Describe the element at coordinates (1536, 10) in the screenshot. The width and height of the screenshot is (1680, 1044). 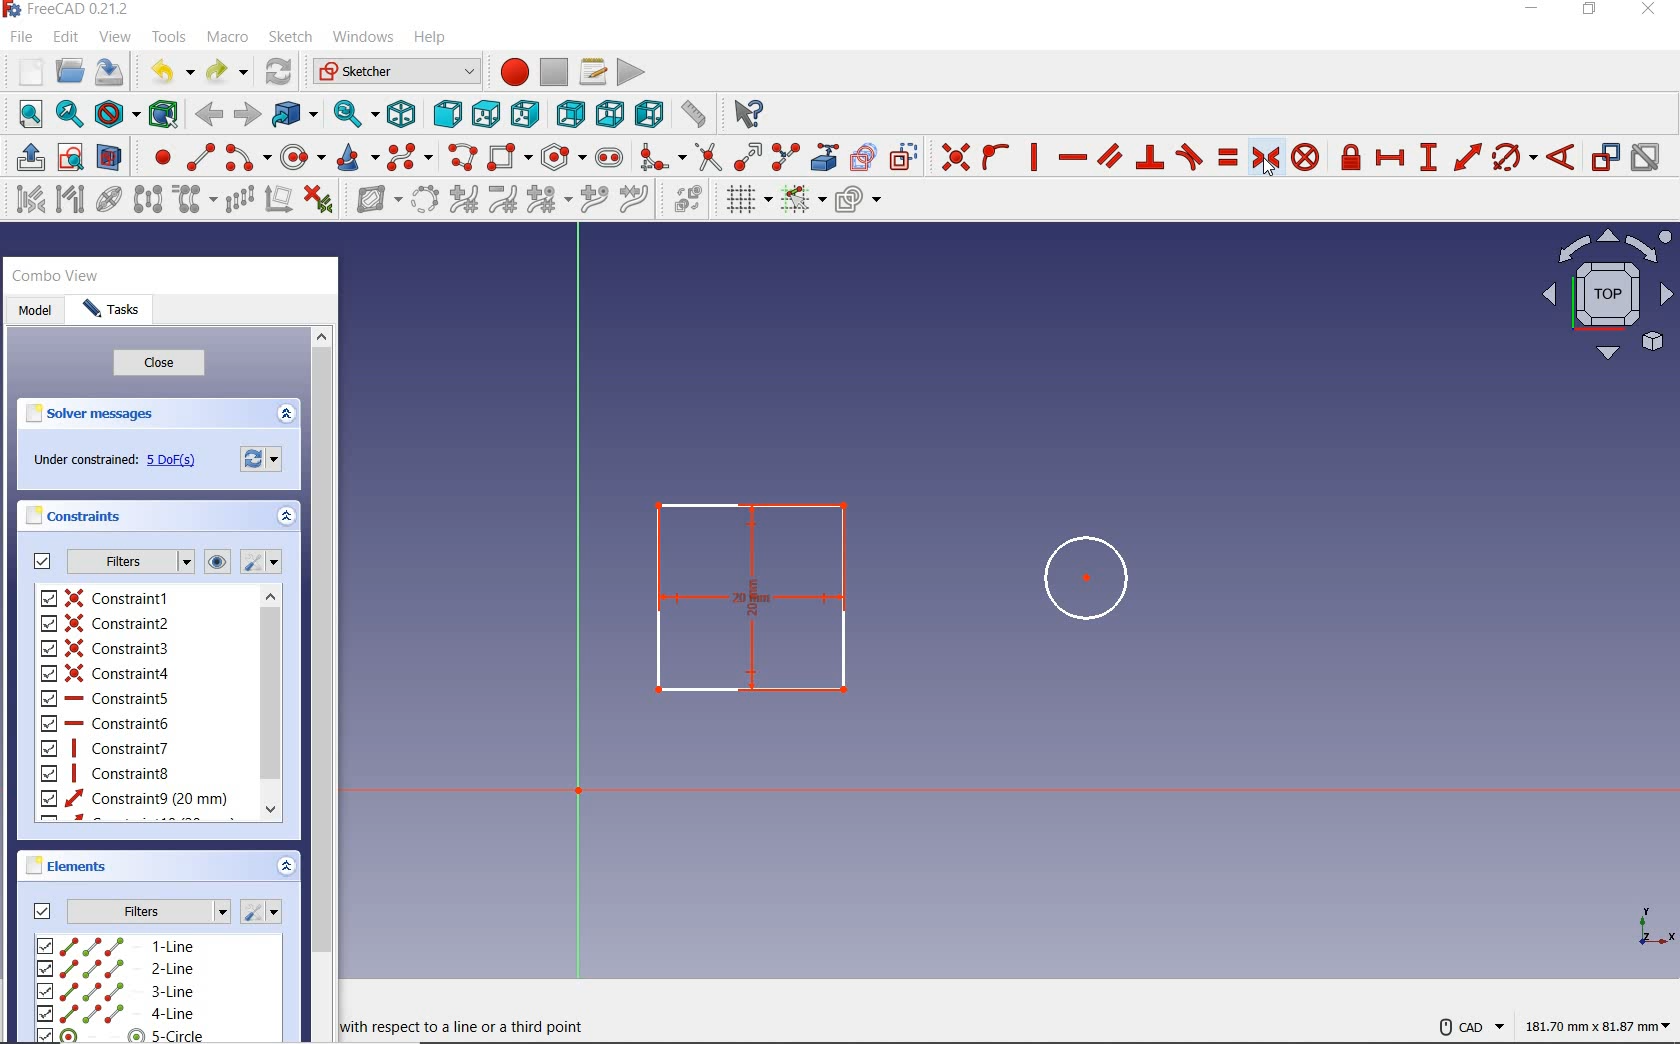
I see `minimize` at that location.